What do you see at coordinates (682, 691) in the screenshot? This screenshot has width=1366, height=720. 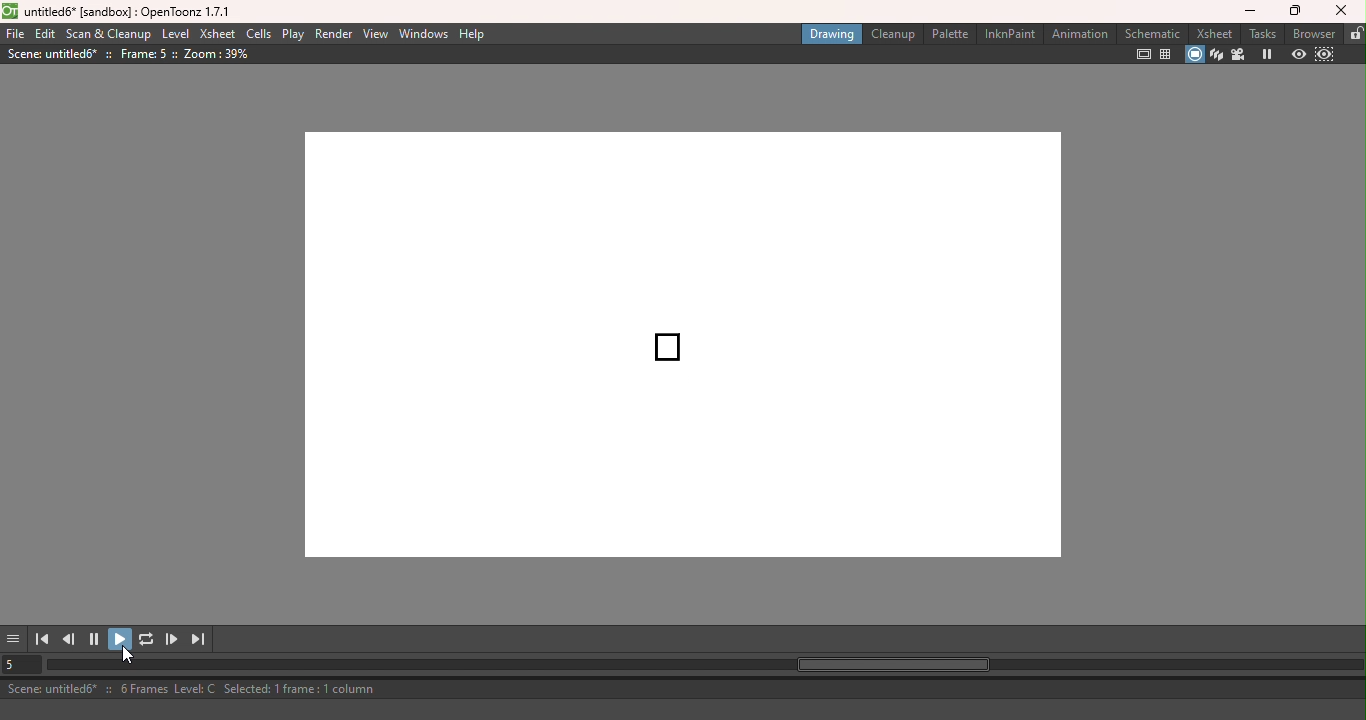 I see `Status bar` at bounding box center [682, 691].